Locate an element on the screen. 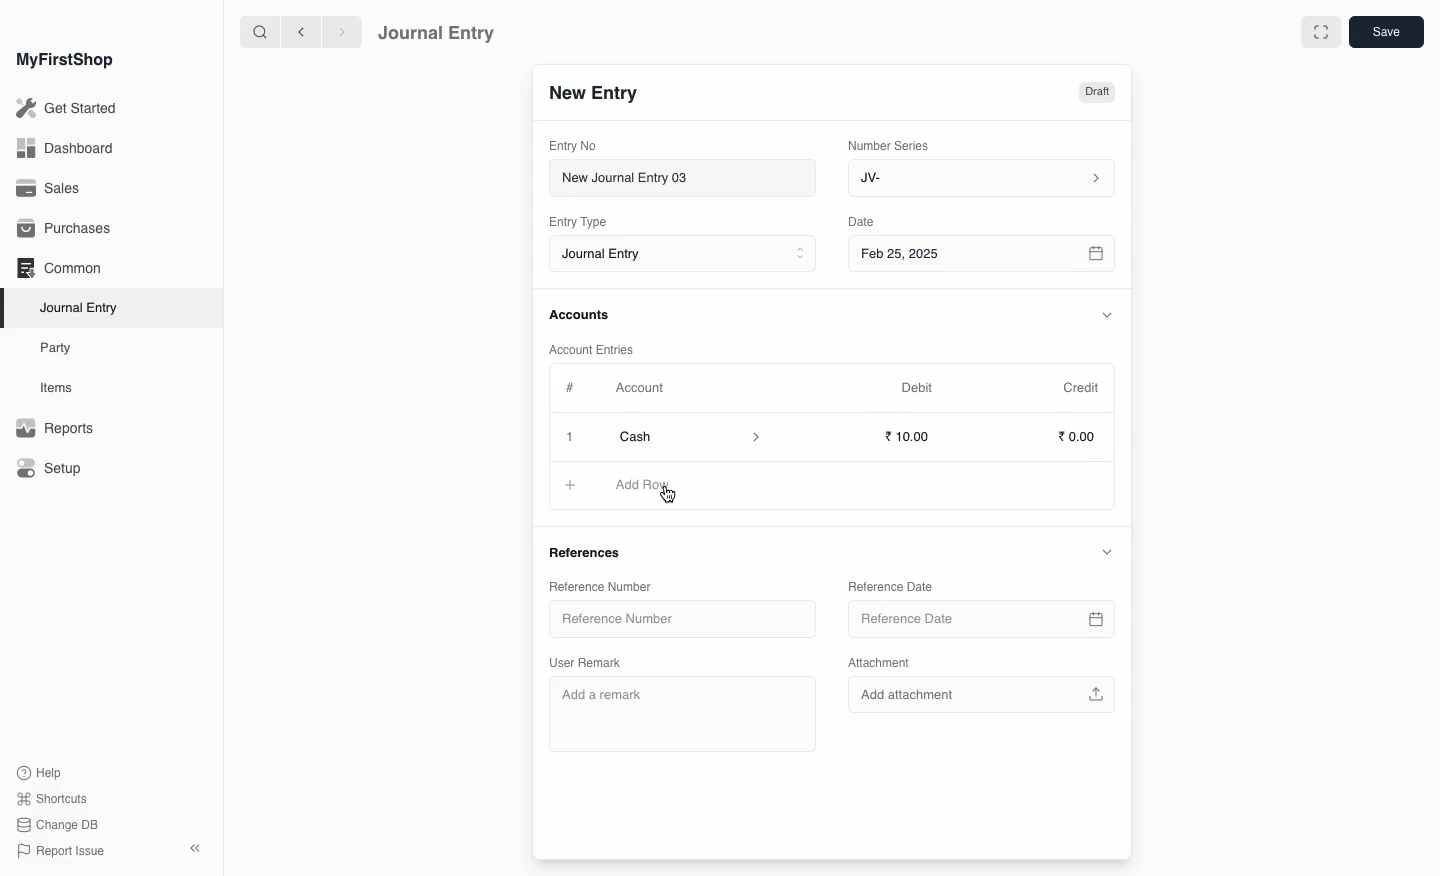 The width and height of the screenshot is (1440, 876). Journal Entry is located at coordinates (84, 307).